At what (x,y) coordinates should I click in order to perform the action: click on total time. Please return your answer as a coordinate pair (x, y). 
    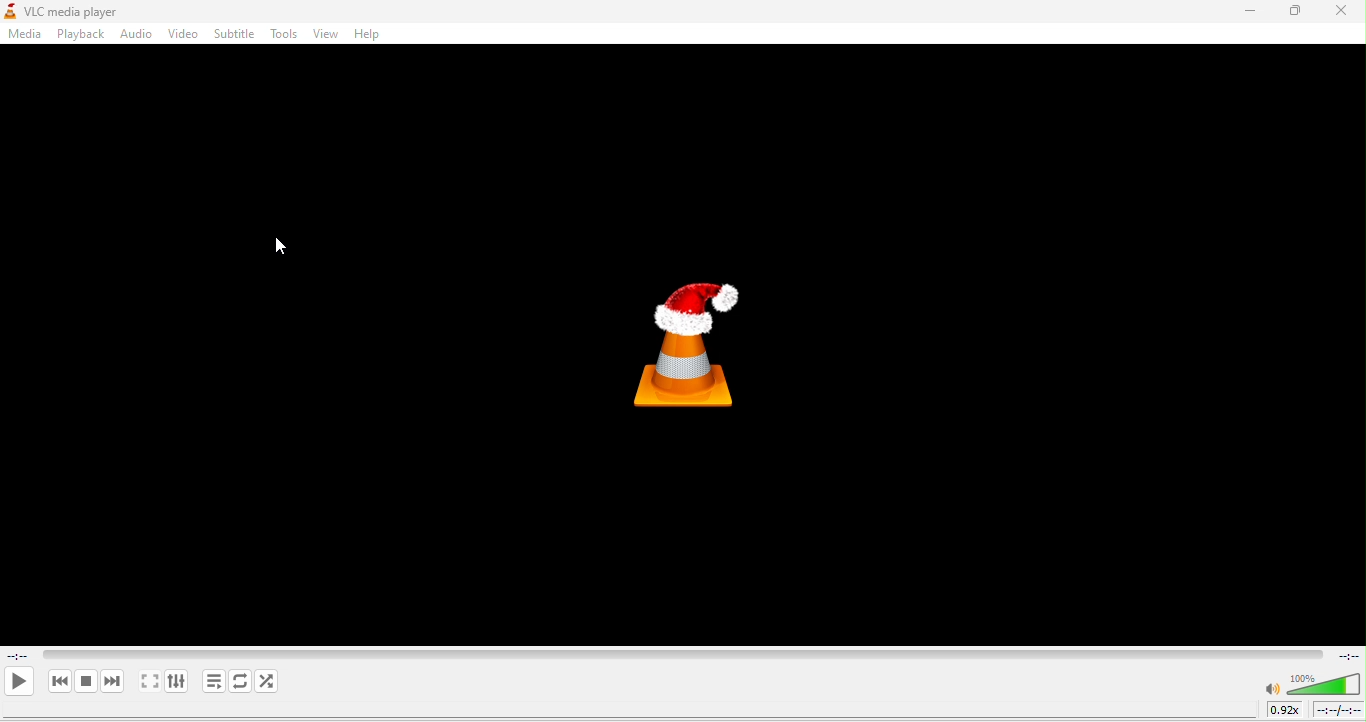
    Looking at the image, I should click on (1346, 655).